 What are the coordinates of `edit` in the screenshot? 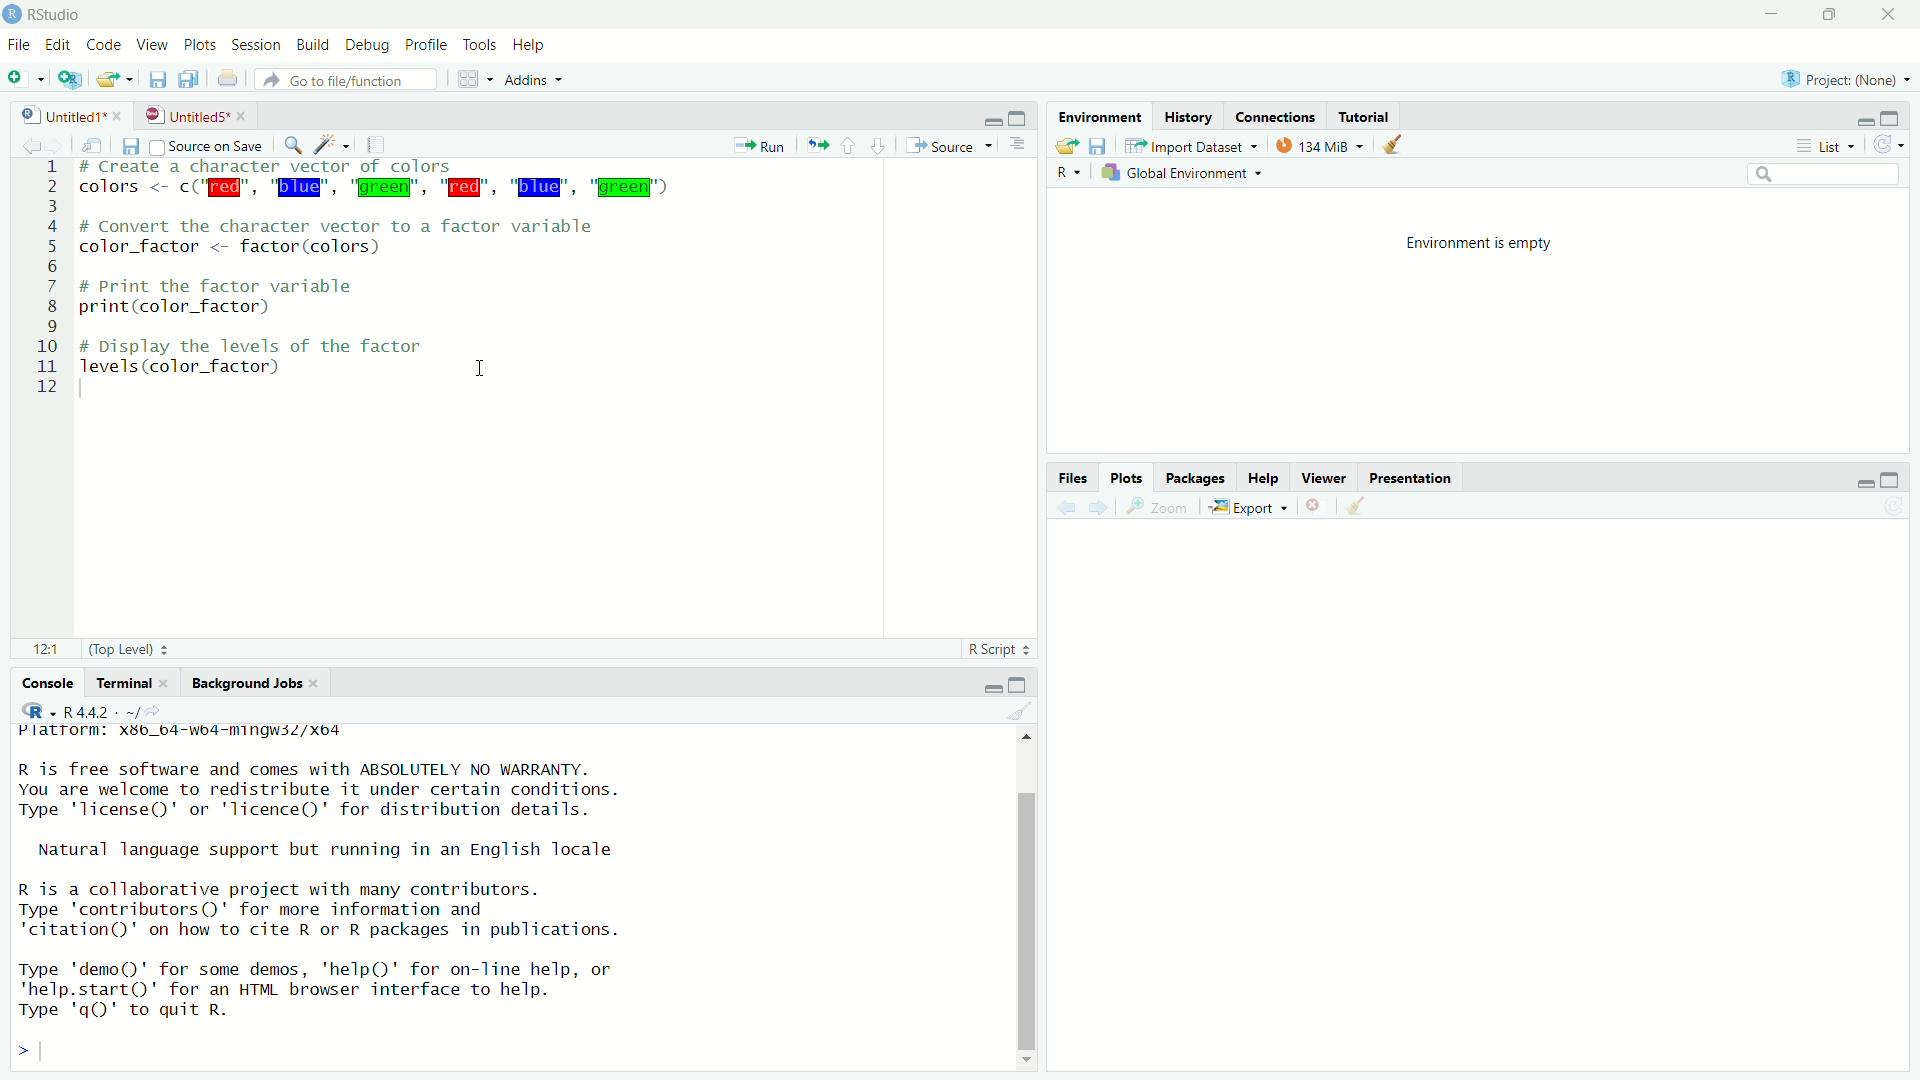 It's located at (58, 45).